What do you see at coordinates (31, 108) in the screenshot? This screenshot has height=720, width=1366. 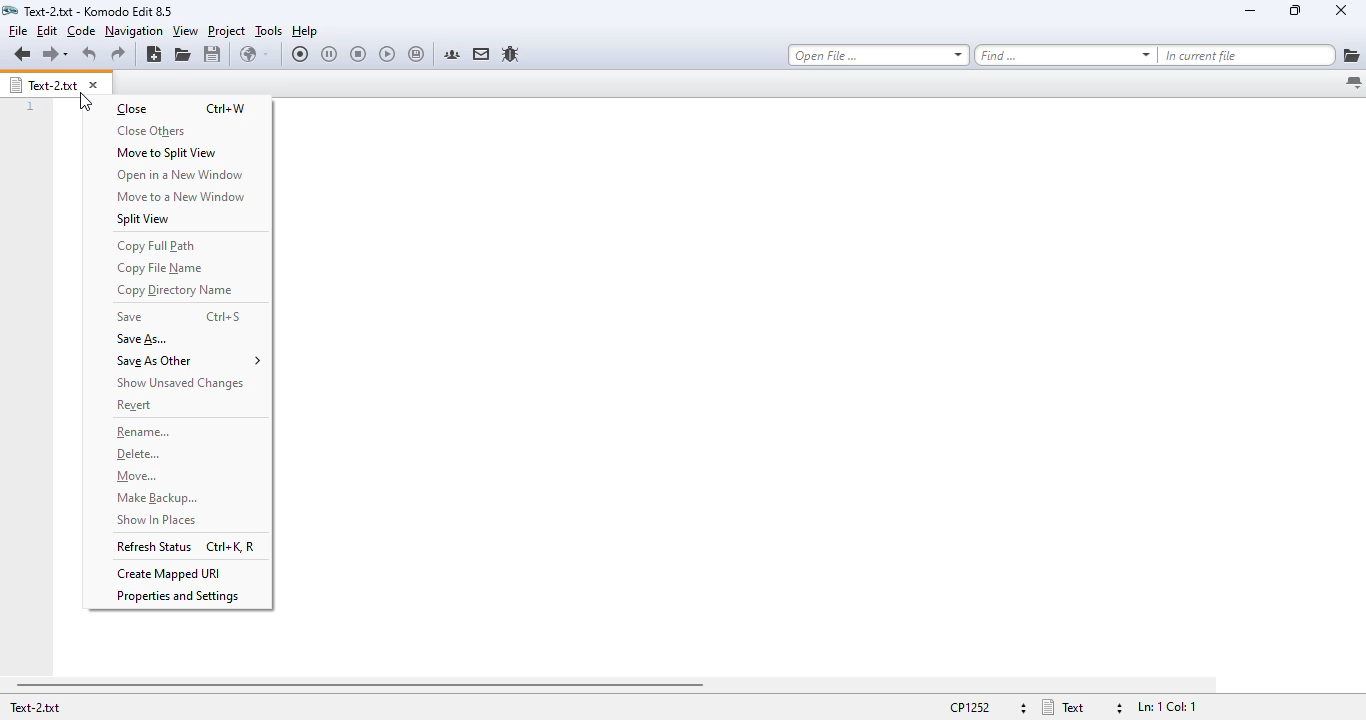 I see `line number` at bounding box center [31, 108].